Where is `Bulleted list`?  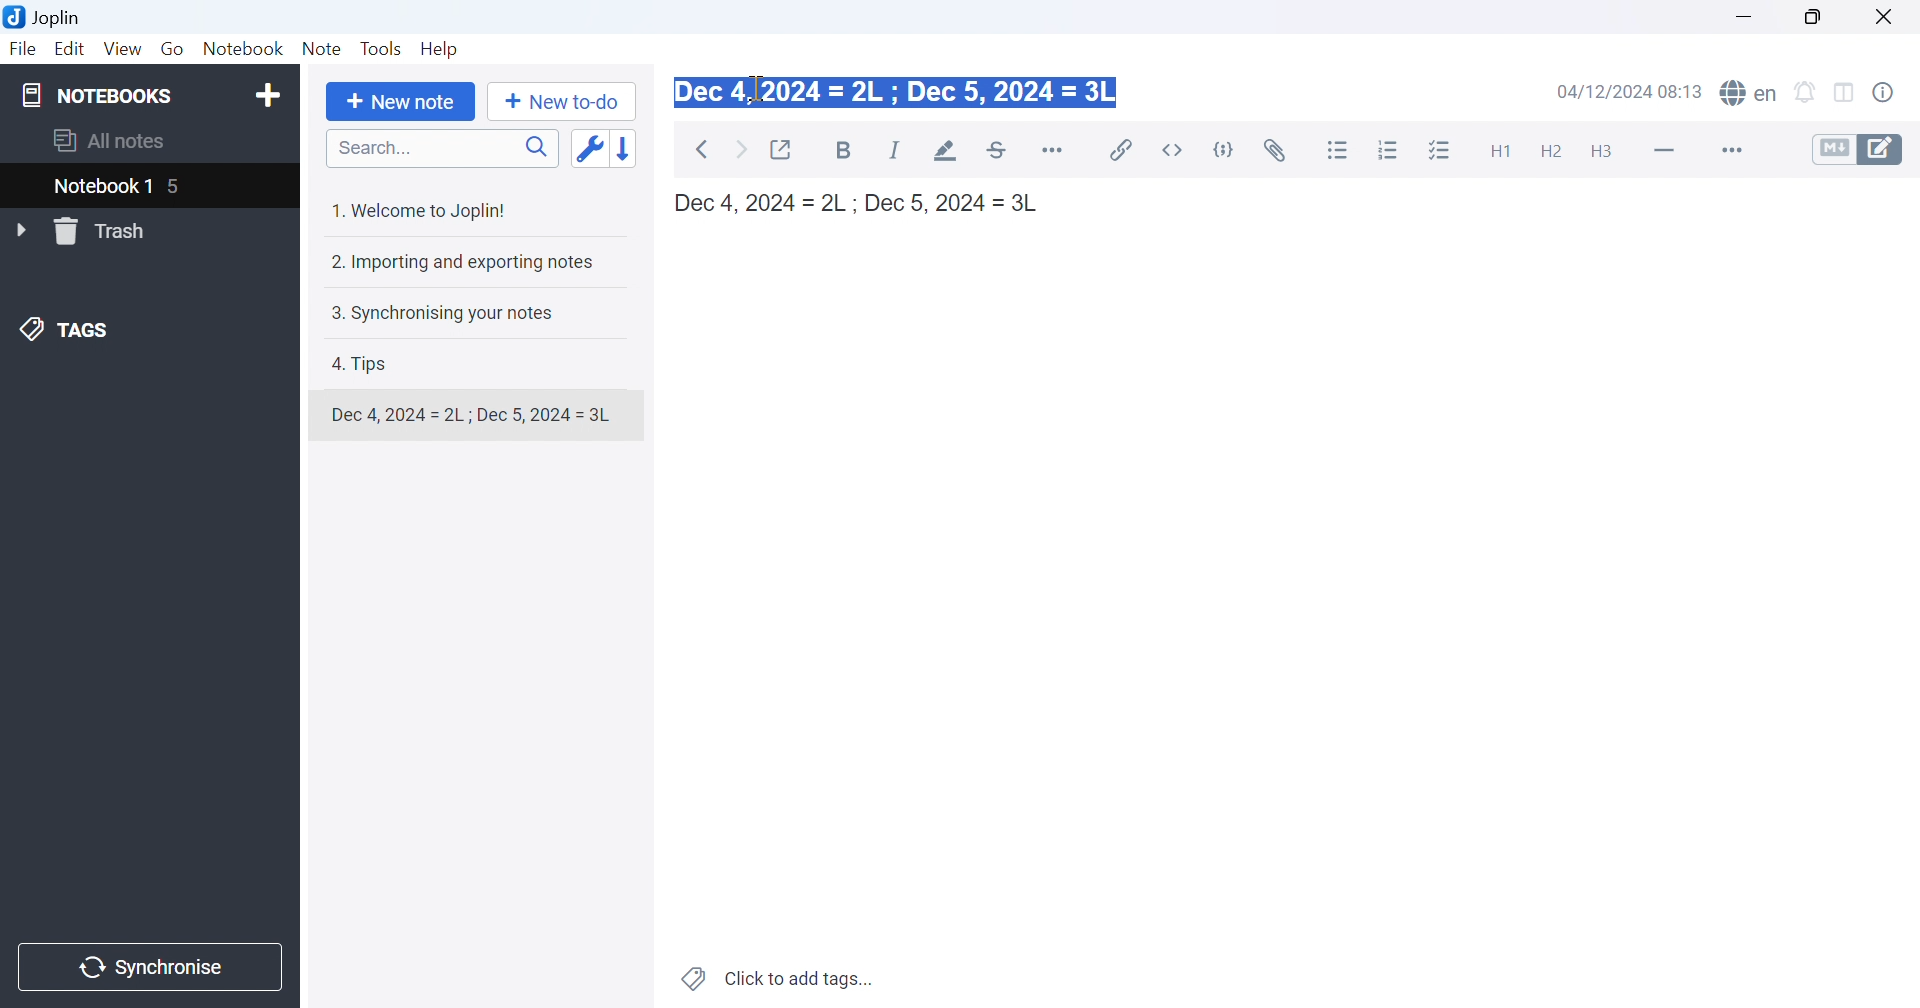 Bulleted list is located at coordinates (1341, 151).